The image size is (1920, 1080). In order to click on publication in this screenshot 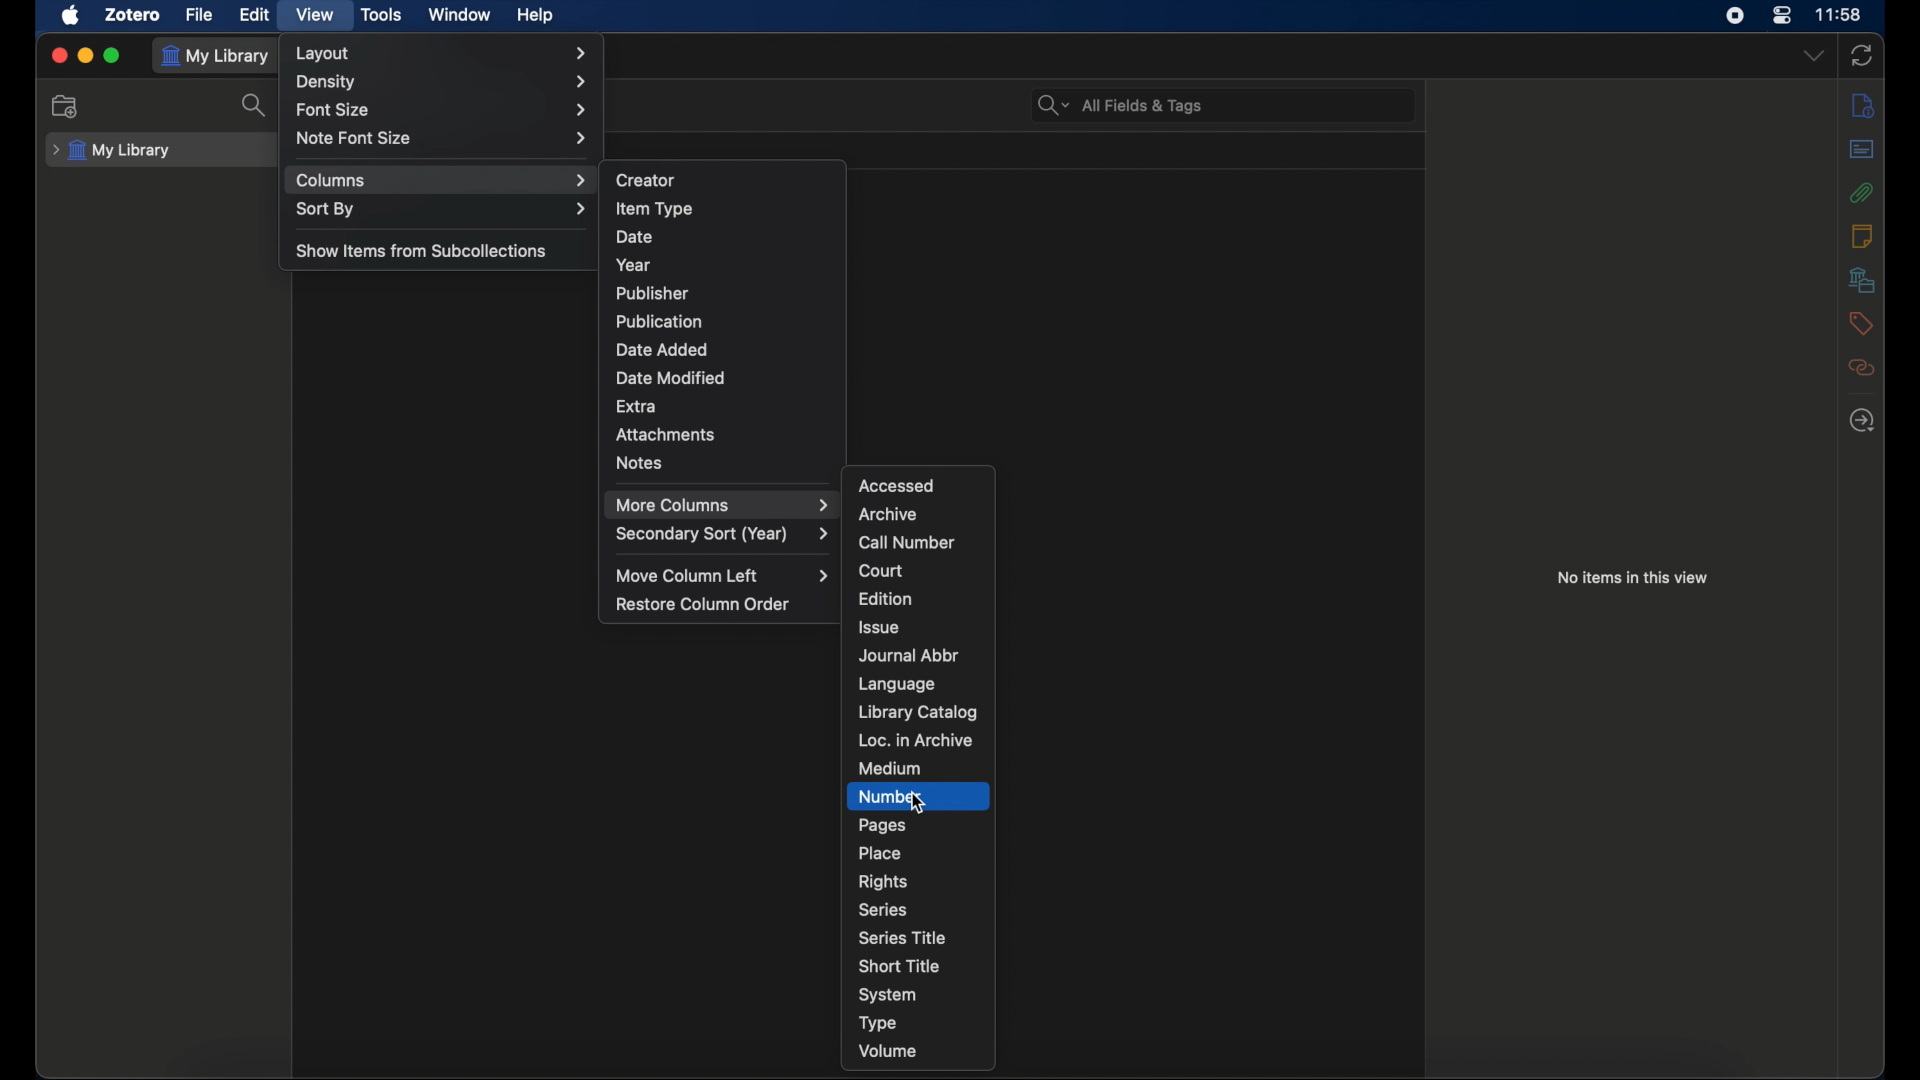, I will do `click(658, 320)`.